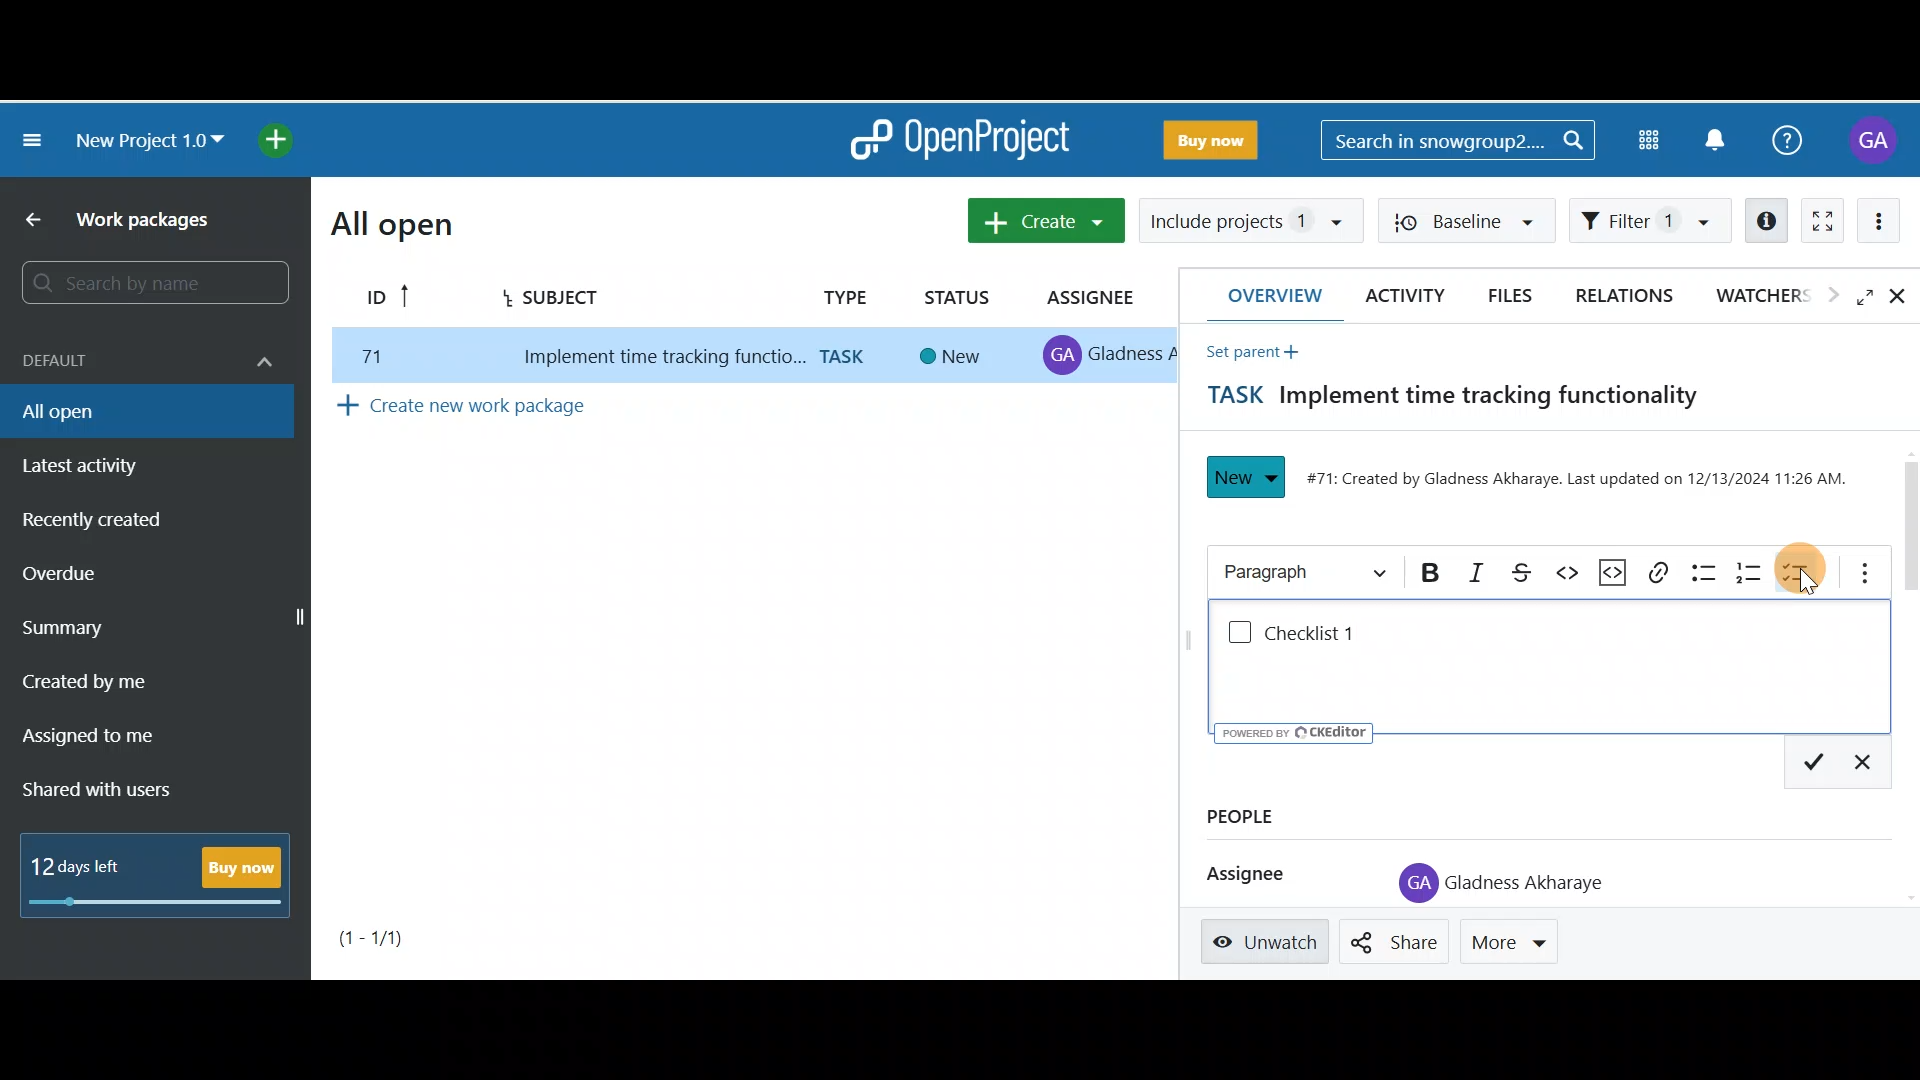 This screenshot has height=1080, width=1920. I want to click on Files, so click(1516, 296).